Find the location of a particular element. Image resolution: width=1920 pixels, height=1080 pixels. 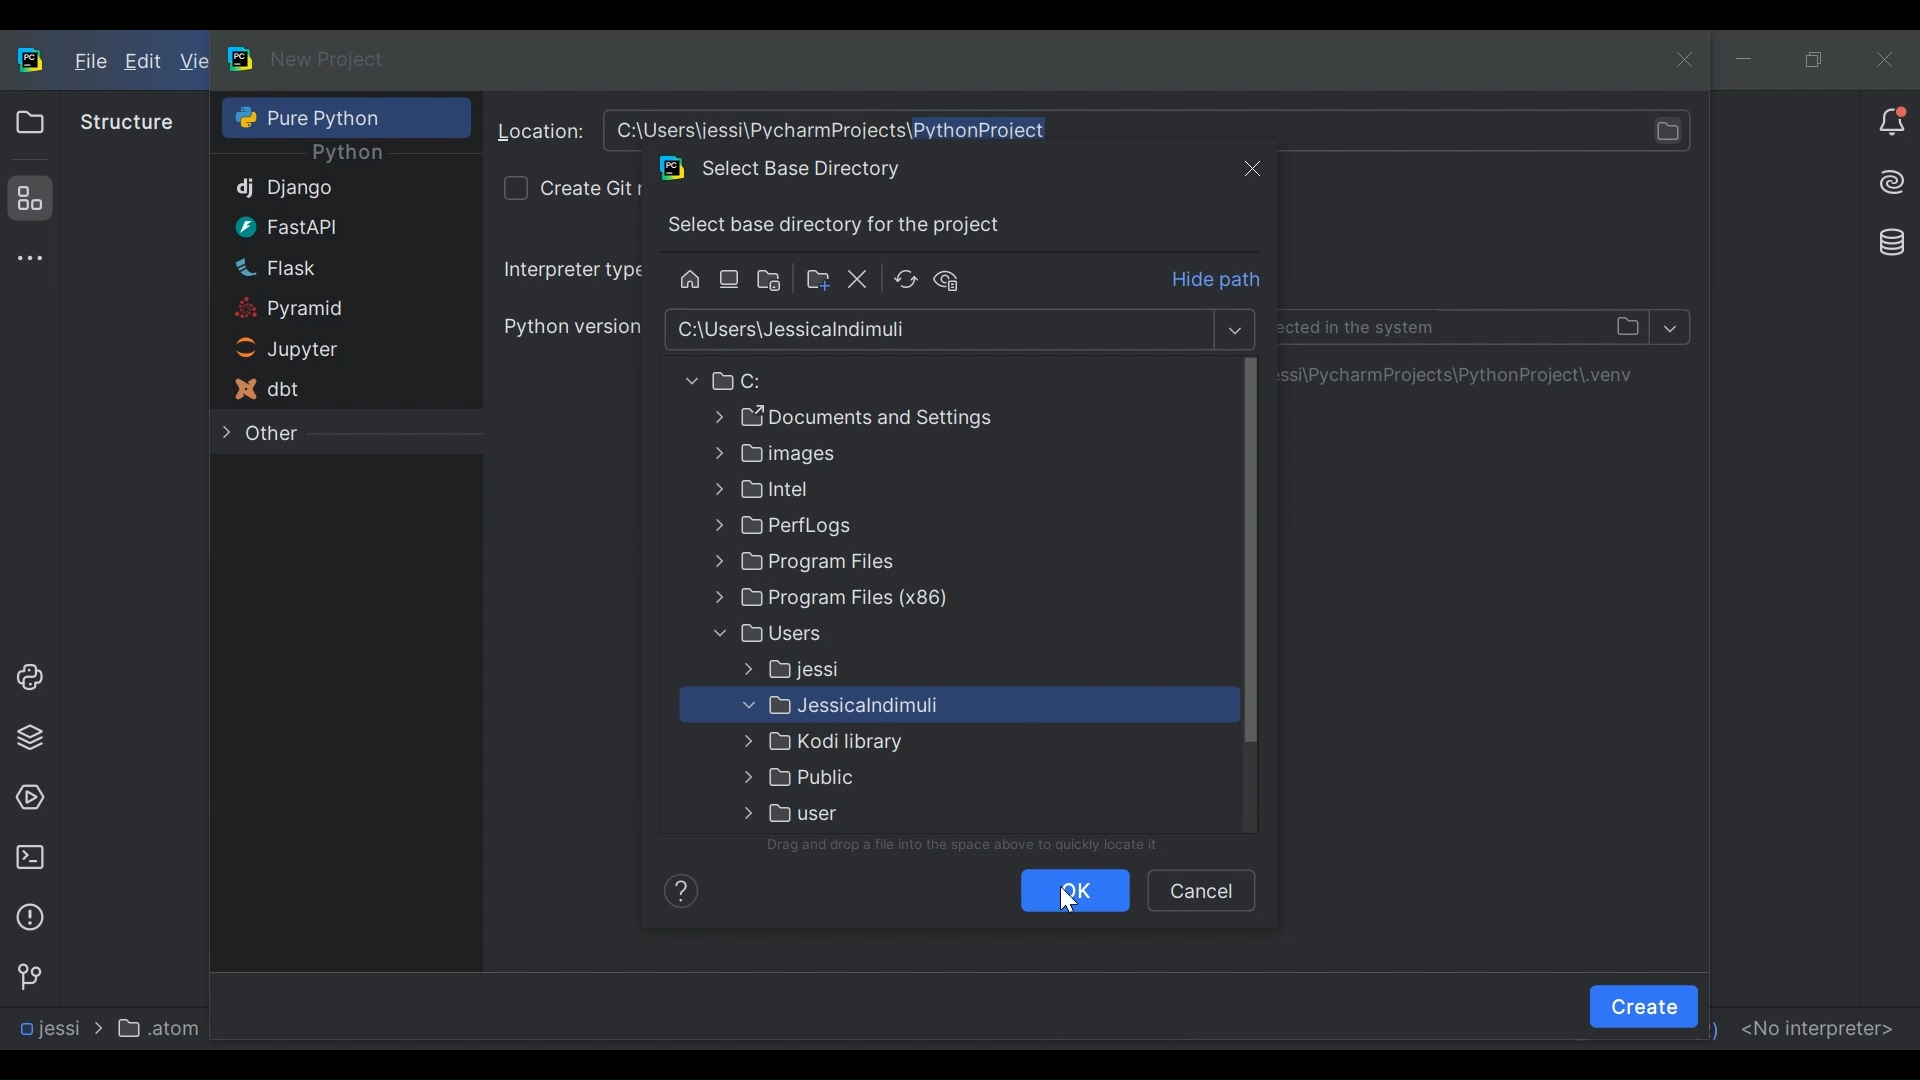

Other is located at coordinates (317, 434).